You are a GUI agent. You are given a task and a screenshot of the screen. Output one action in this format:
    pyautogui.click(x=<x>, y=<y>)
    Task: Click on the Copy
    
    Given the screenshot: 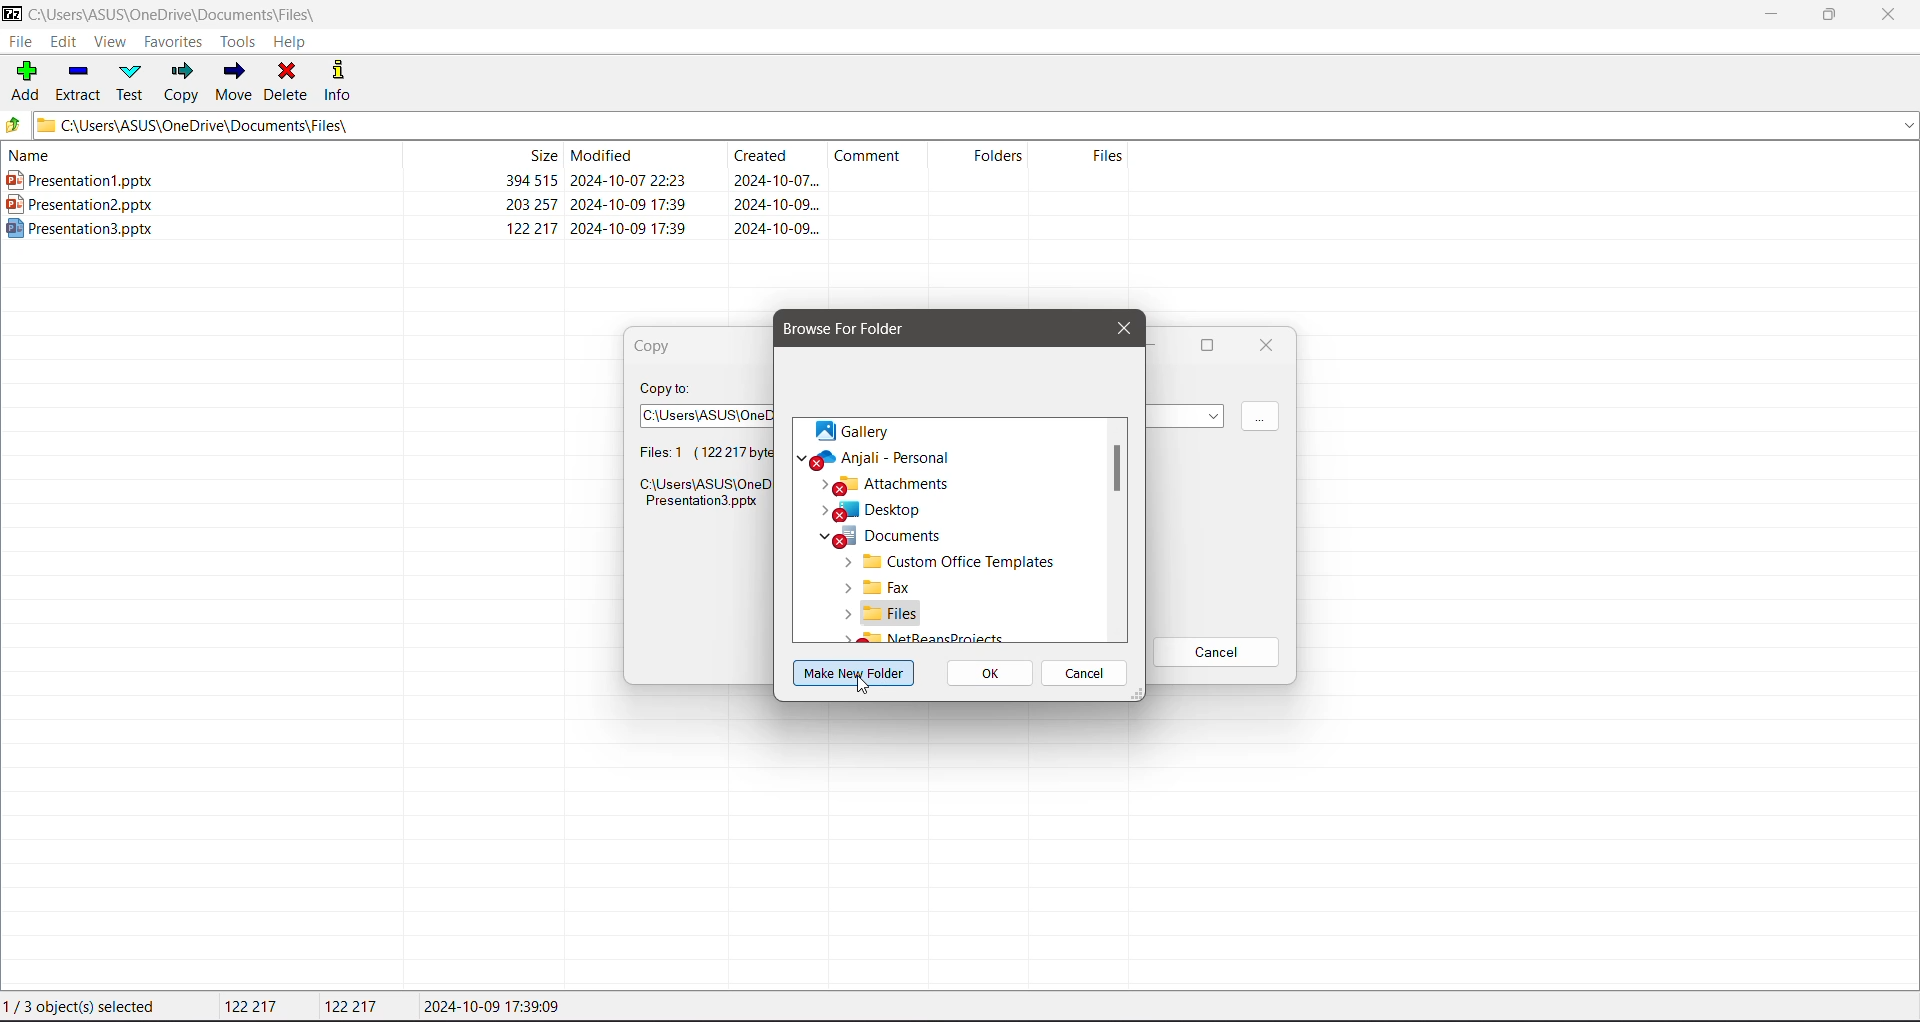 What is the action you would take?
    pyautogui.click(x=660, y=346)
    